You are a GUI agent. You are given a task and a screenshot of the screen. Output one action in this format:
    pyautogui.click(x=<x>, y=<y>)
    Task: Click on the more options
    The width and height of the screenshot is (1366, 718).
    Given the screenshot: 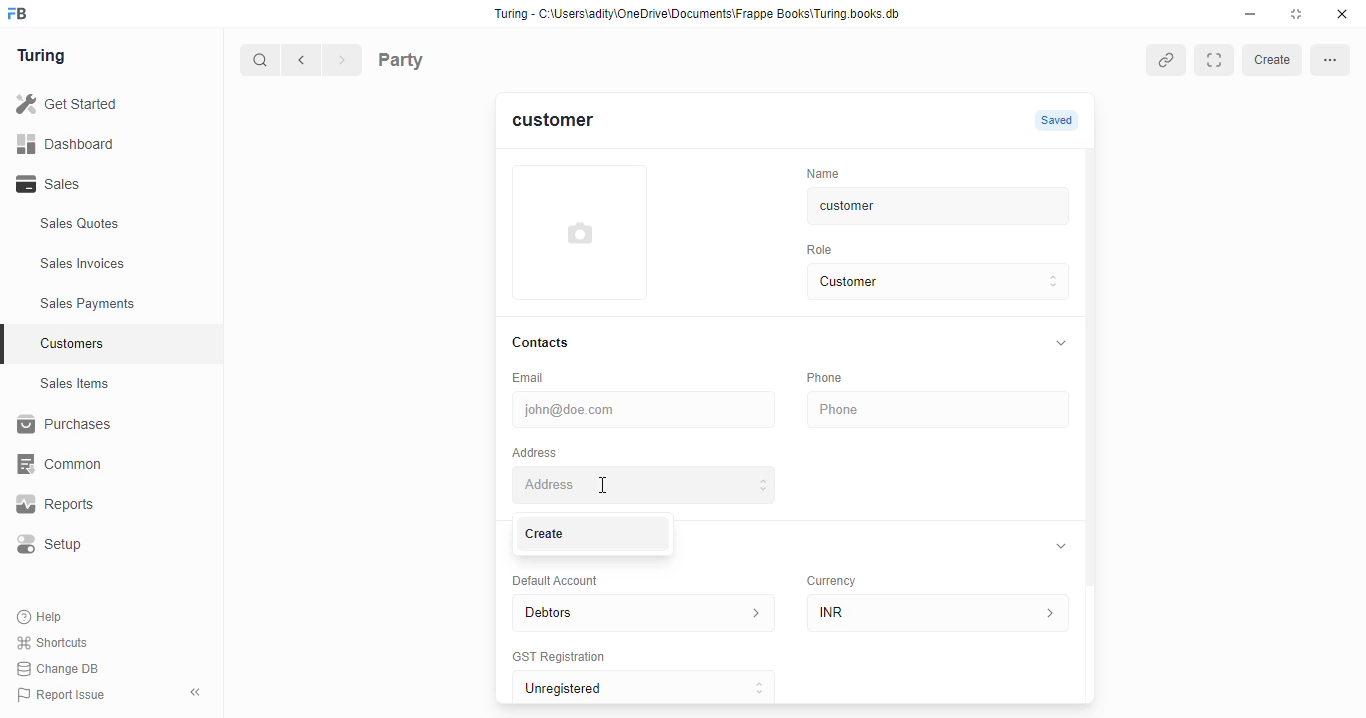 What is the action you would take?
    pyautogui.click(x=1332, y=61)
    